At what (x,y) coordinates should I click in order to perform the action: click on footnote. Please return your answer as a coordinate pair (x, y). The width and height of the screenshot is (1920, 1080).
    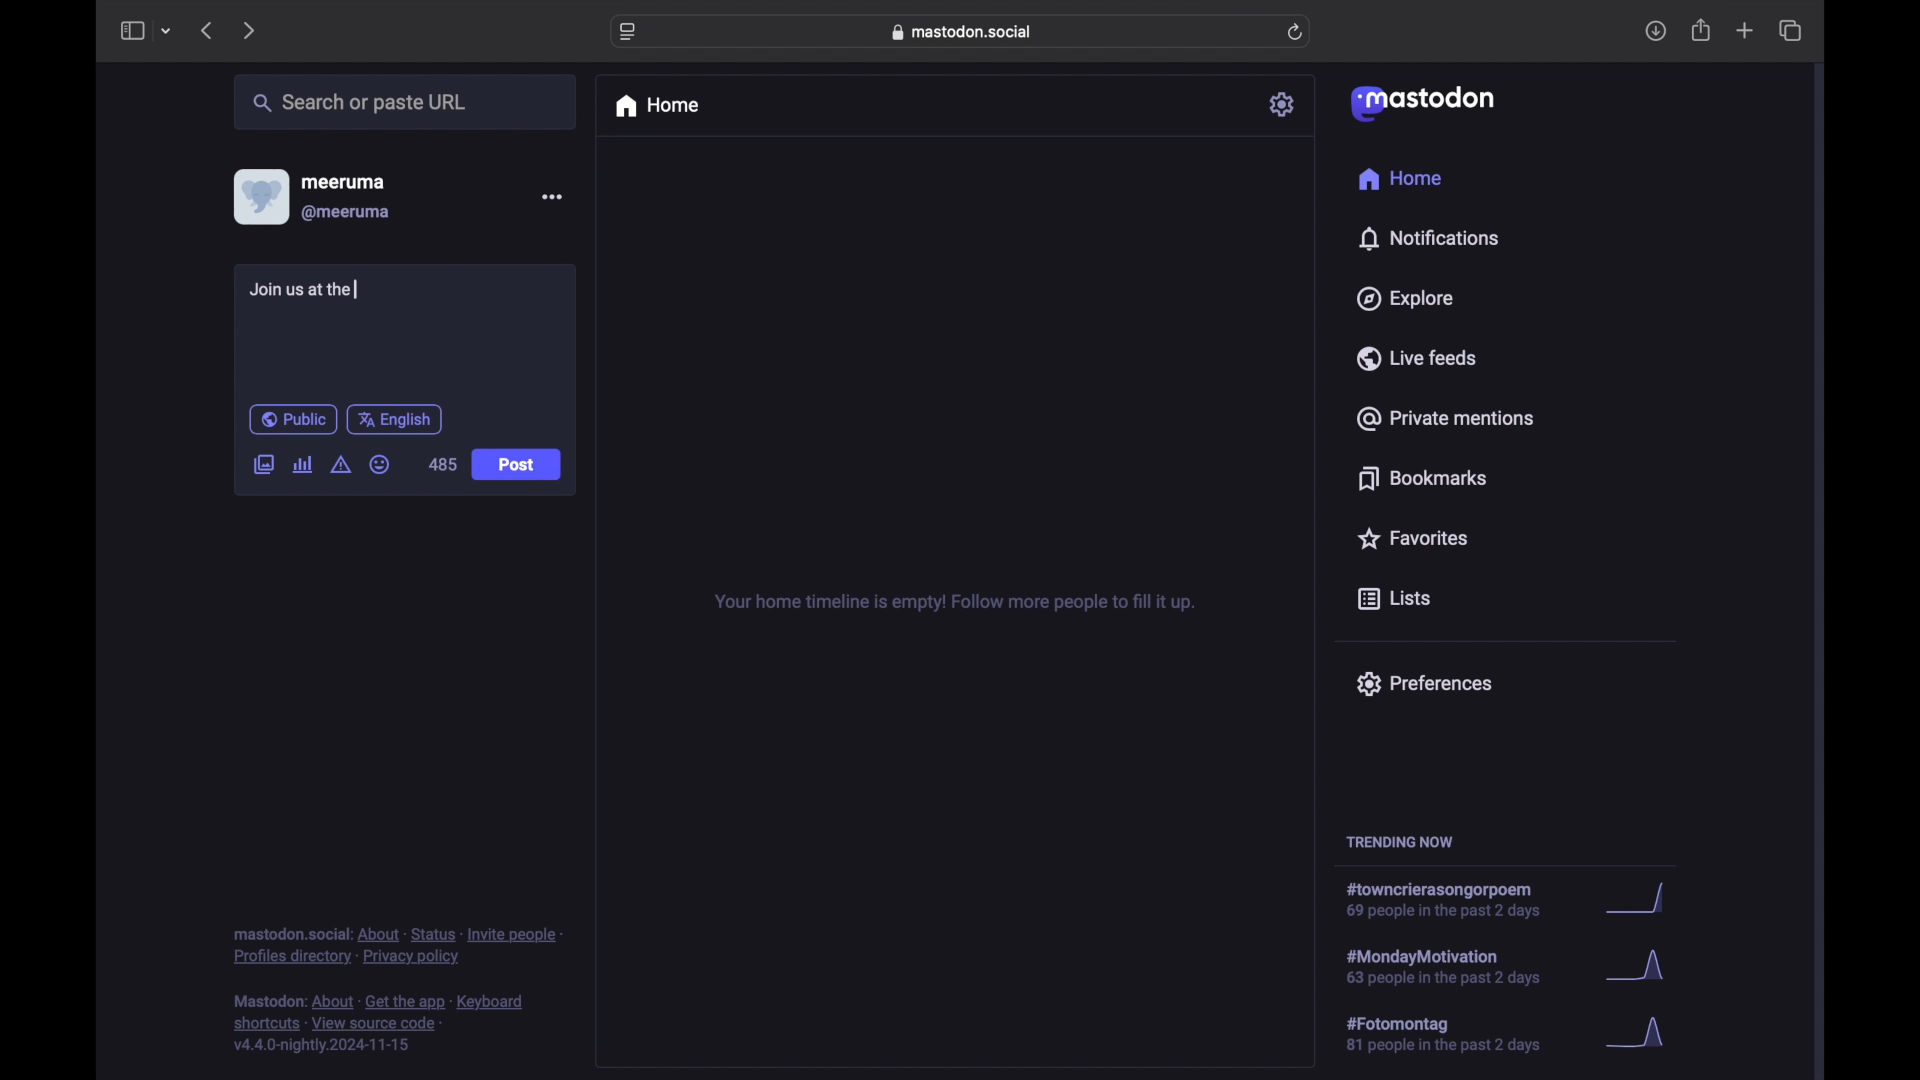
    Looking at the image, I should click on (398, 945).